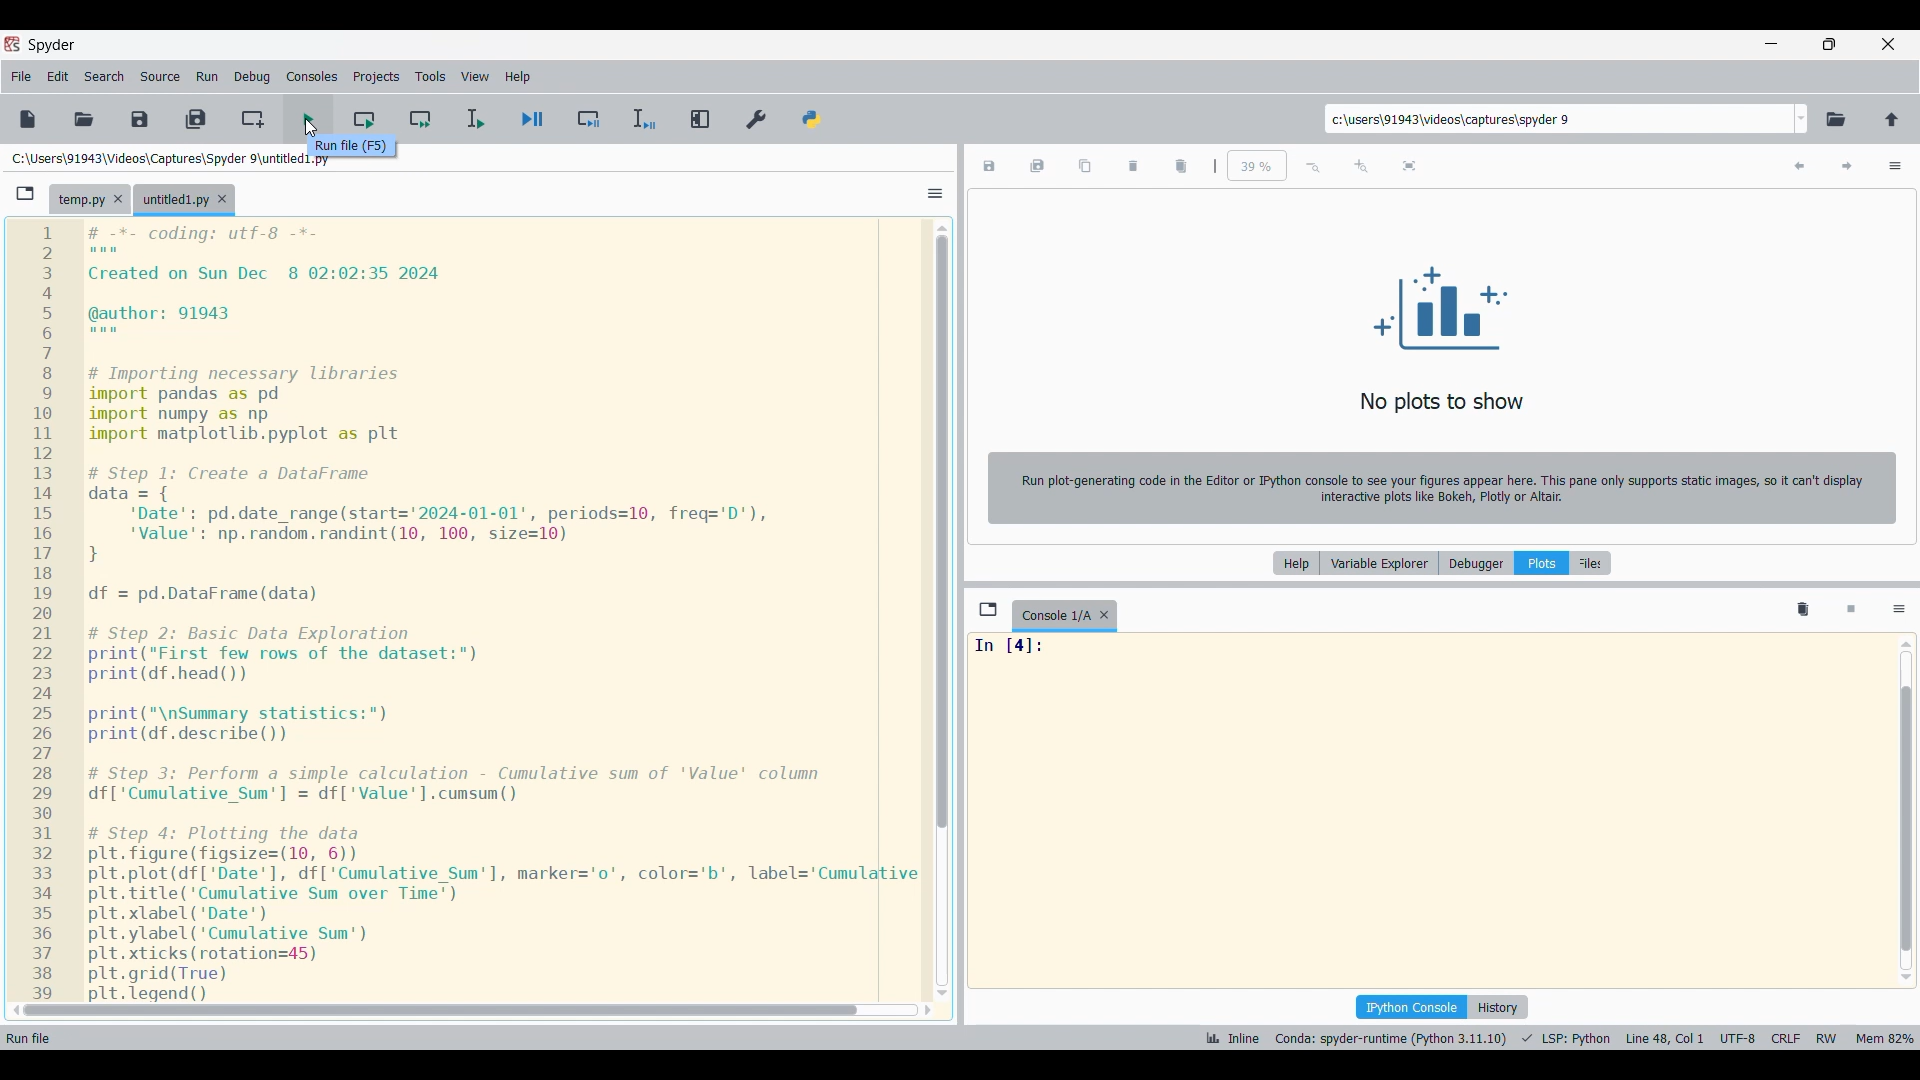 This screenshot has height=1080, width=1920. Describe the element at coordinates (157, 158) in the screenshot. I see `Location of new file` at that location.